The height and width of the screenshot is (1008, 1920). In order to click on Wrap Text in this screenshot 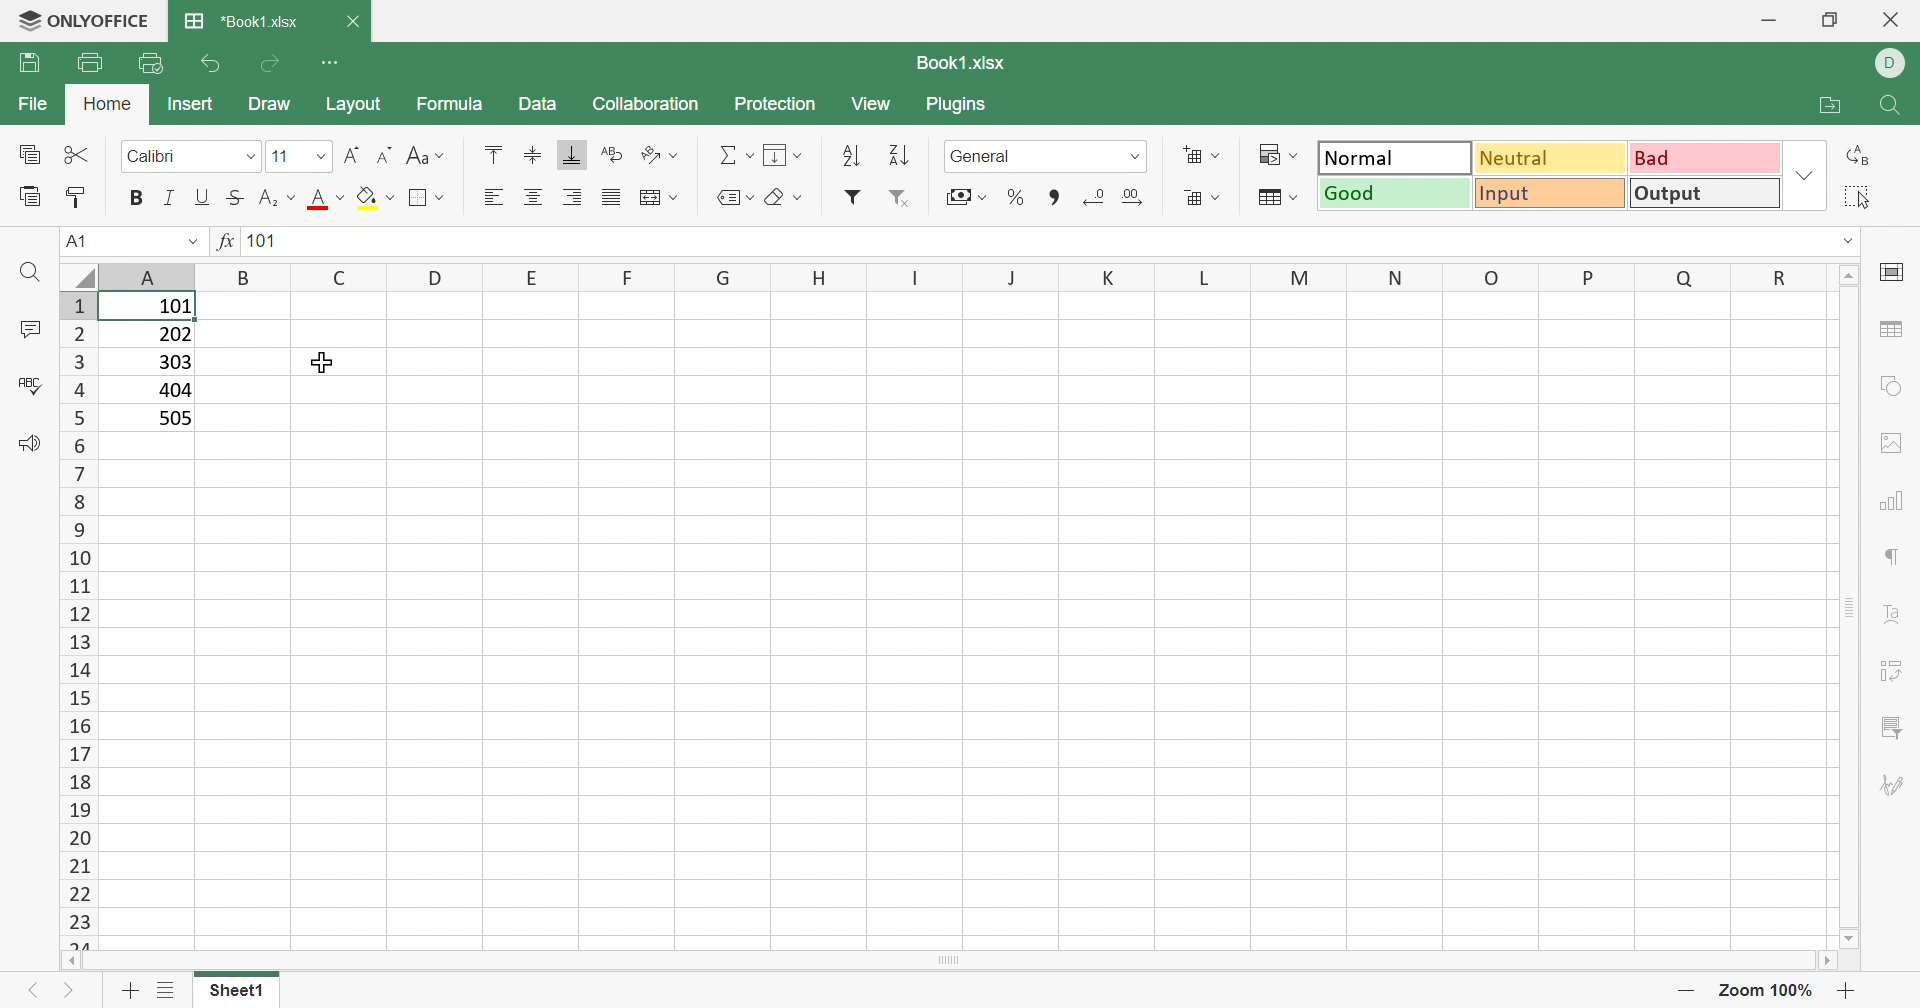, I will do `click(610, 156)`.